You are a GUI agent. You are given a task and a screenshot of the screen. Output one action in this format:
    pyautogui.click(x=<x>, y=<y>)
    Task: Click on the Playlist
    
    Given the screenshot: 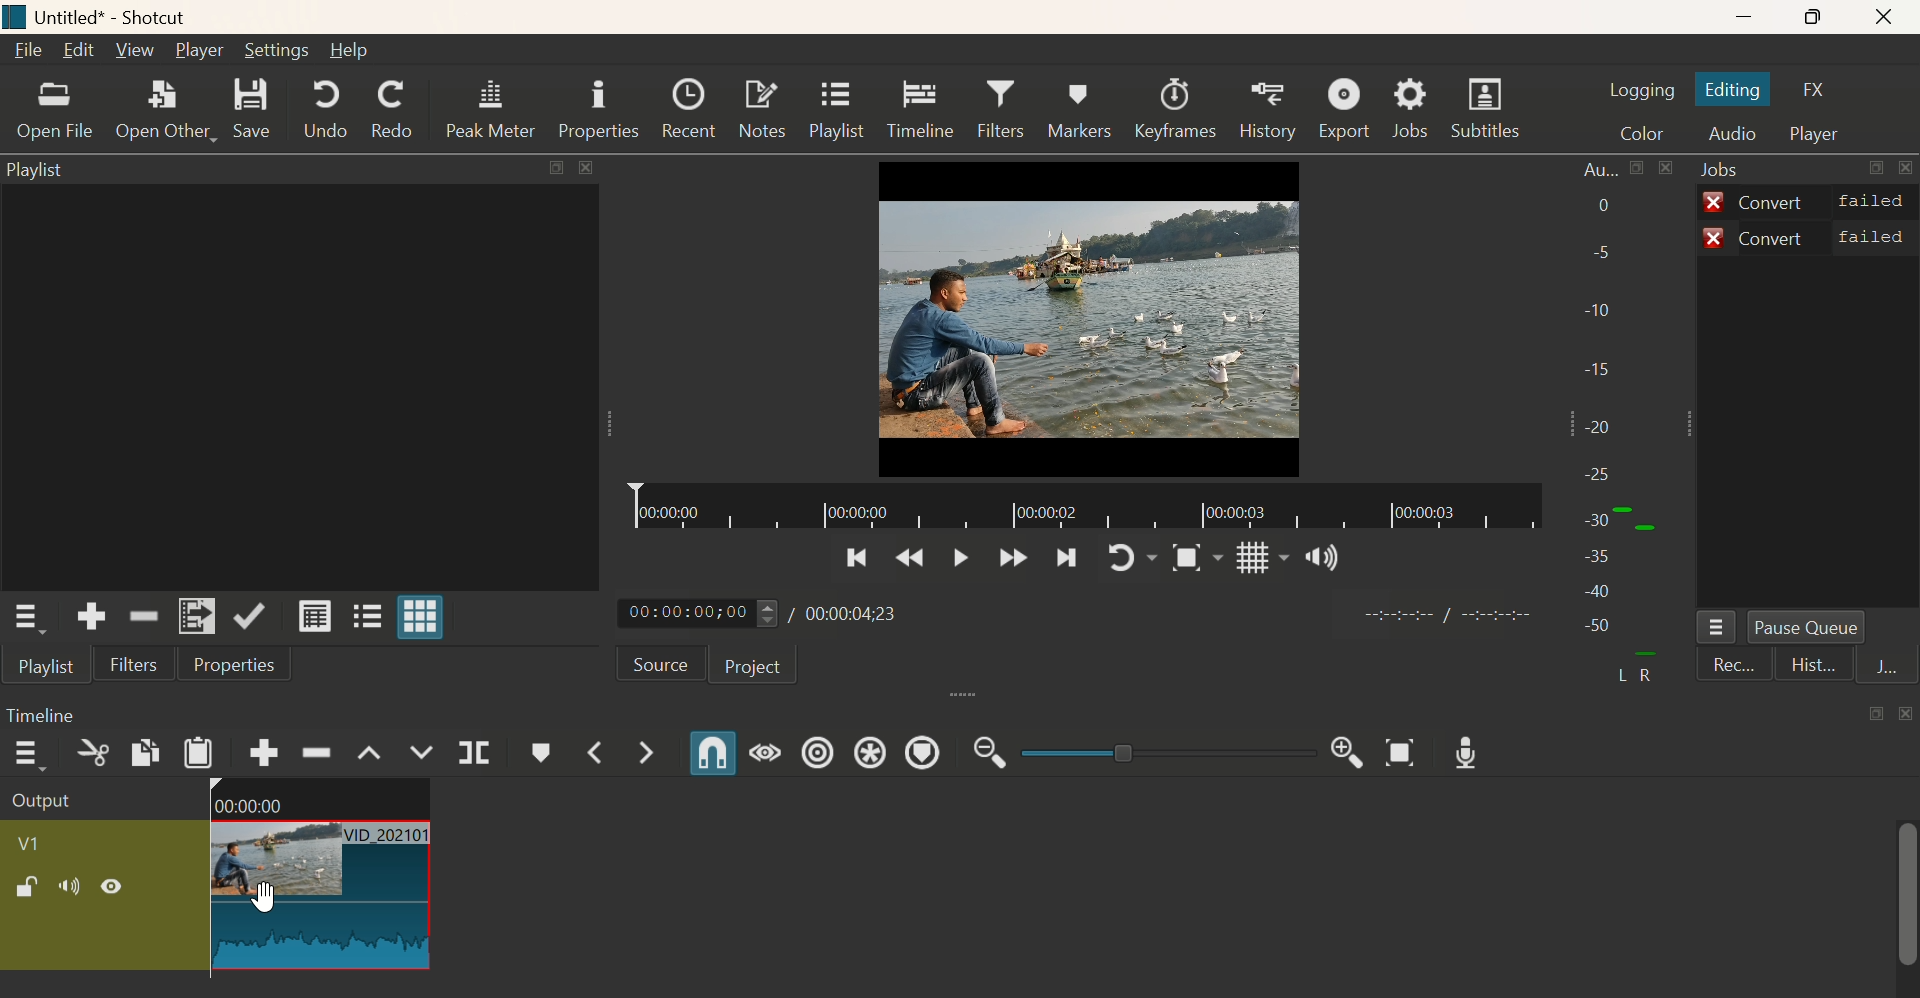 What is the action you would take?
    pyautogui.click(x=42, y=174)
    